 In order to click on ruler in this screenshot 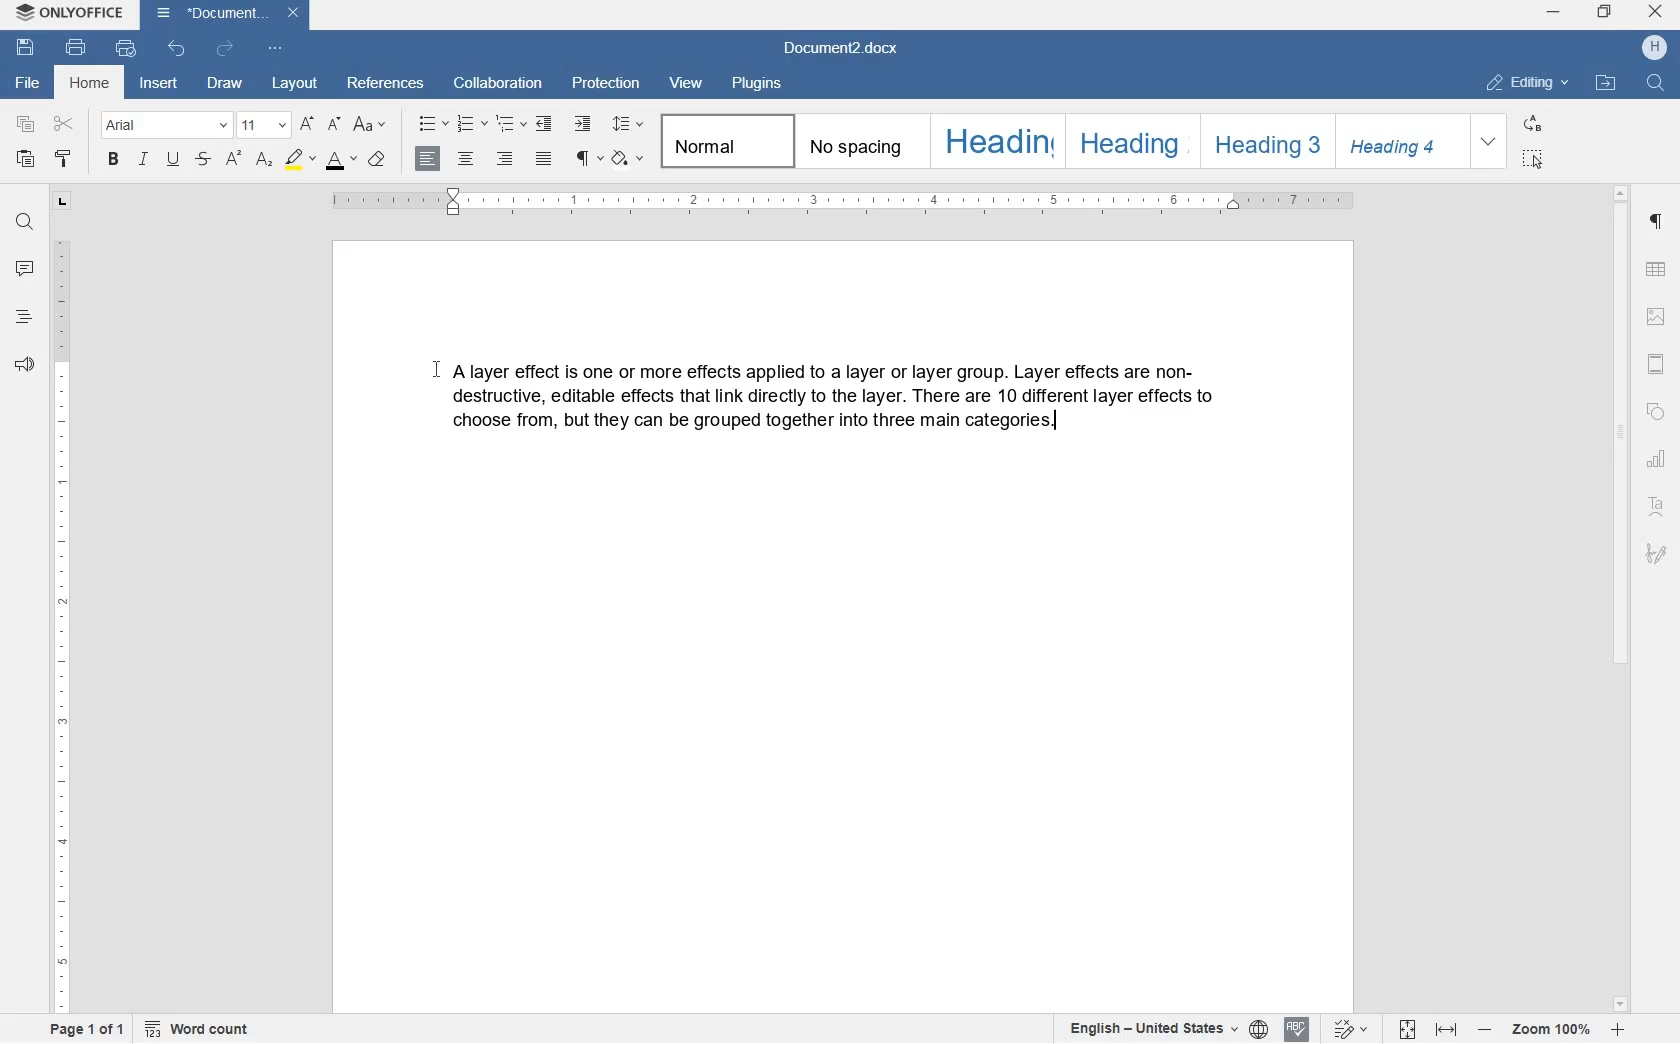, I will do `click(61, 621)`.